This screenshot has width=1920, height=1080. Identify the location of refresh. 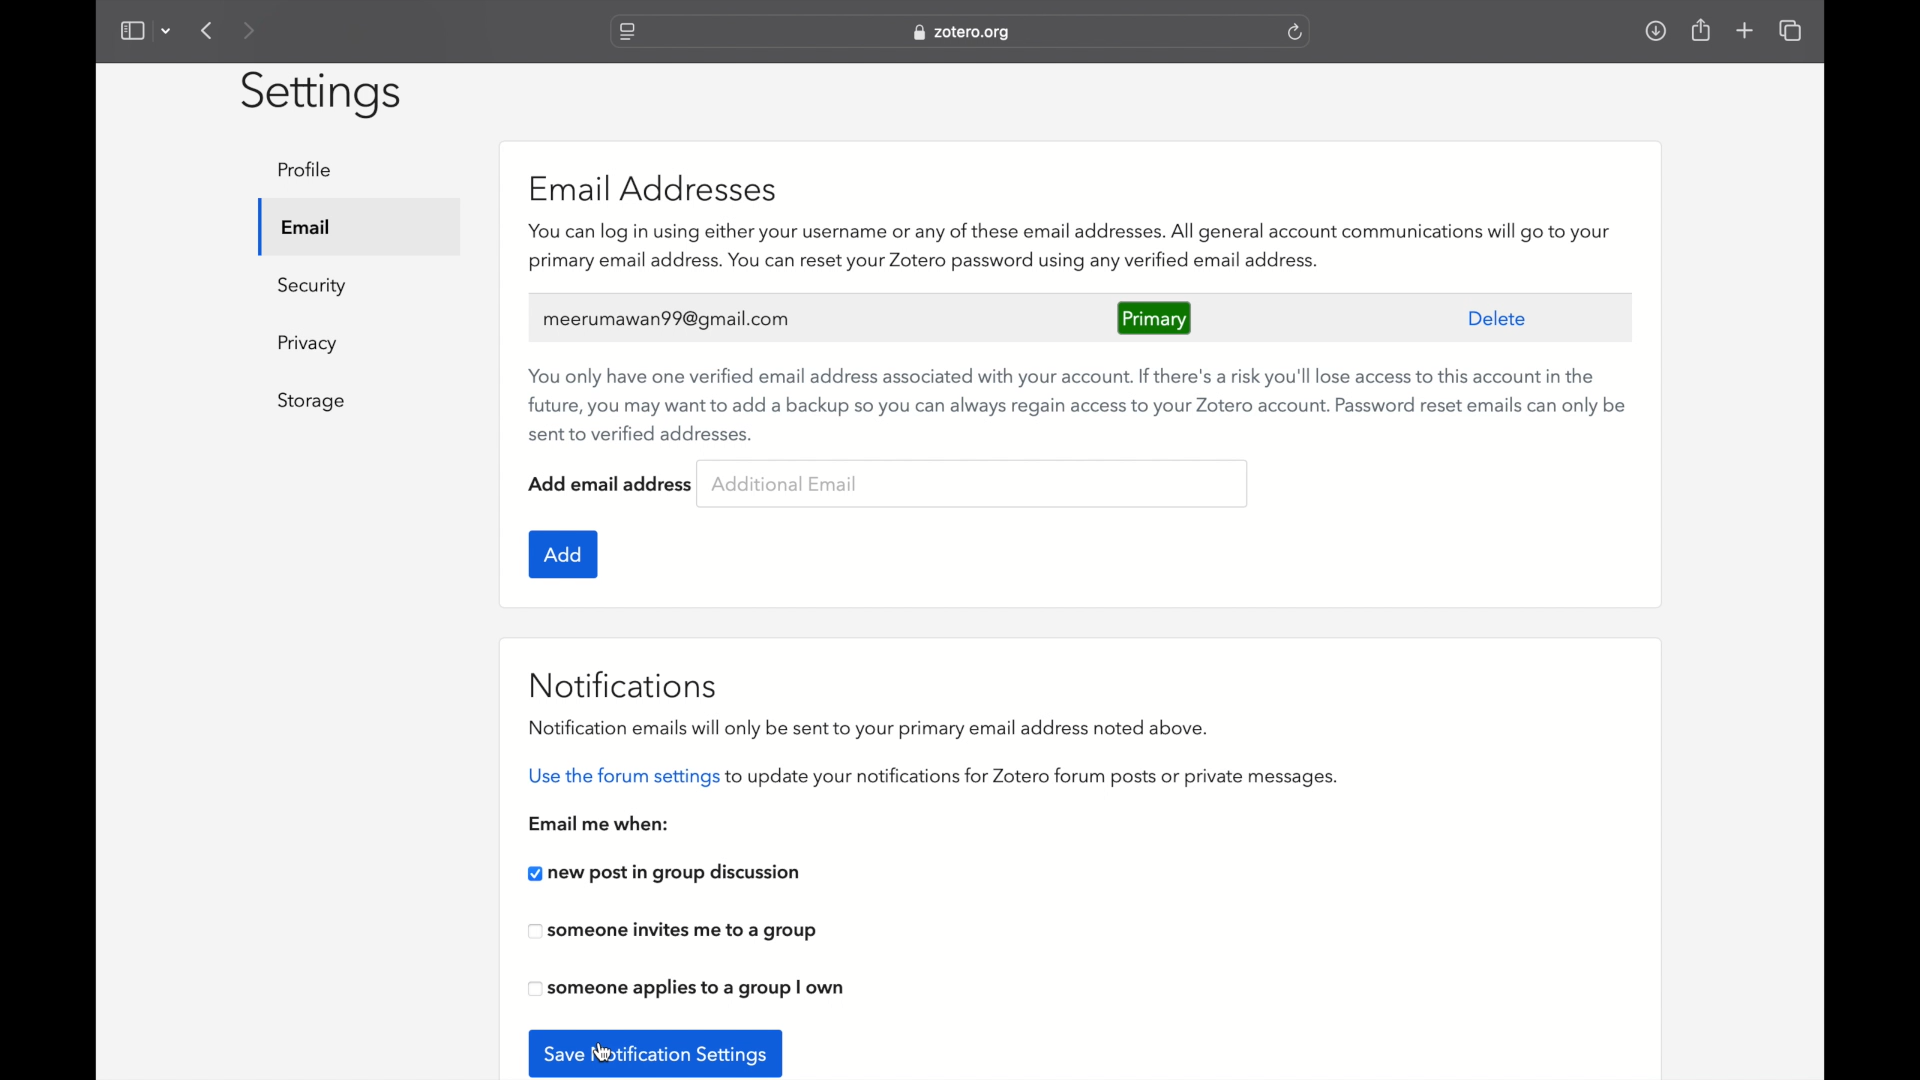
(1295, 32).